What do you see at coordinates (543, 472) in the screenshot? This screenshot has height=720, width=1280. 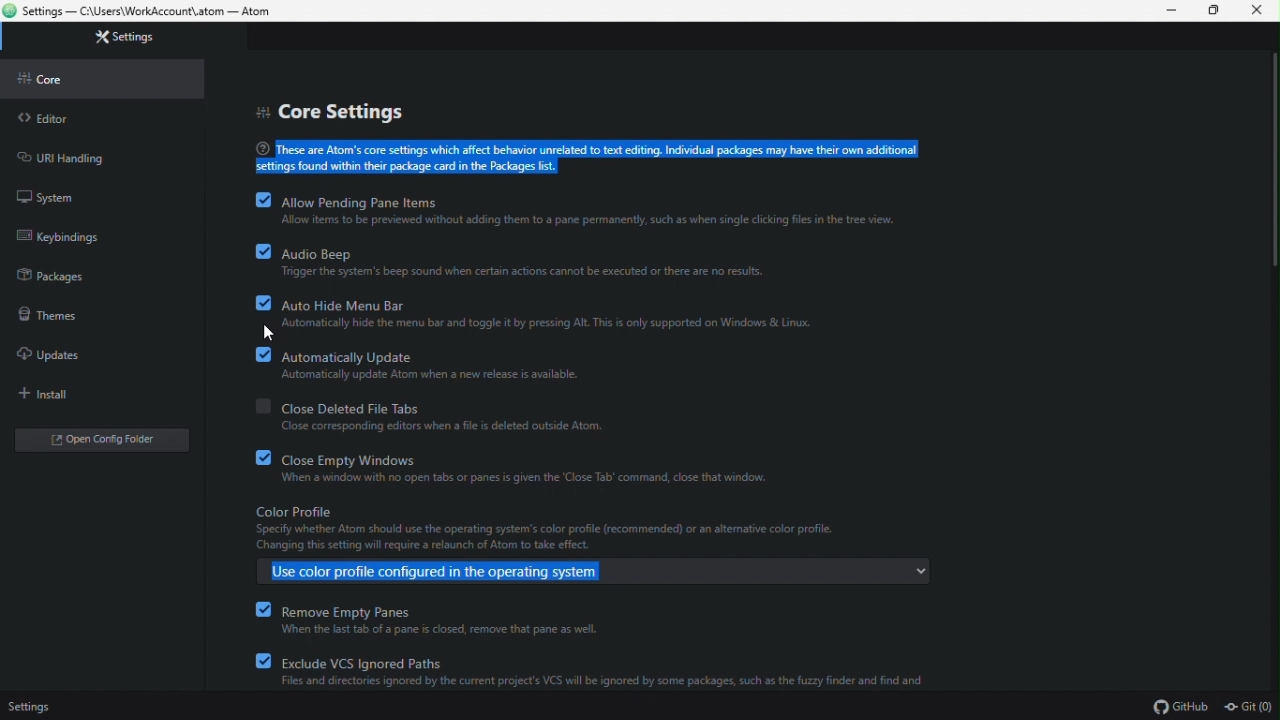 I see `4 Close Empty Windows
When a window with no open tabs o panes i given the ‘Close Tab’ command, close that window.` at bounding box center [543, 472].